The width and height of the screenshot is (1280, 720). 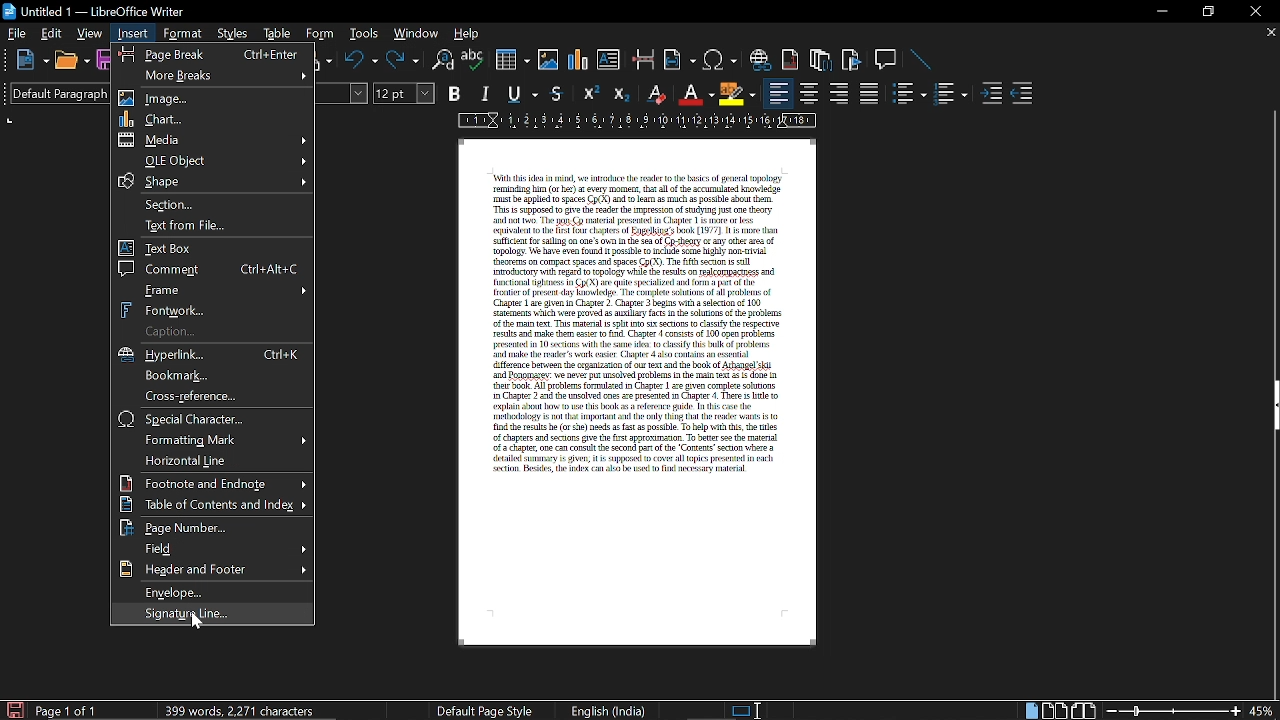 I want to click on insert symbol, so click(x=718, y=60).